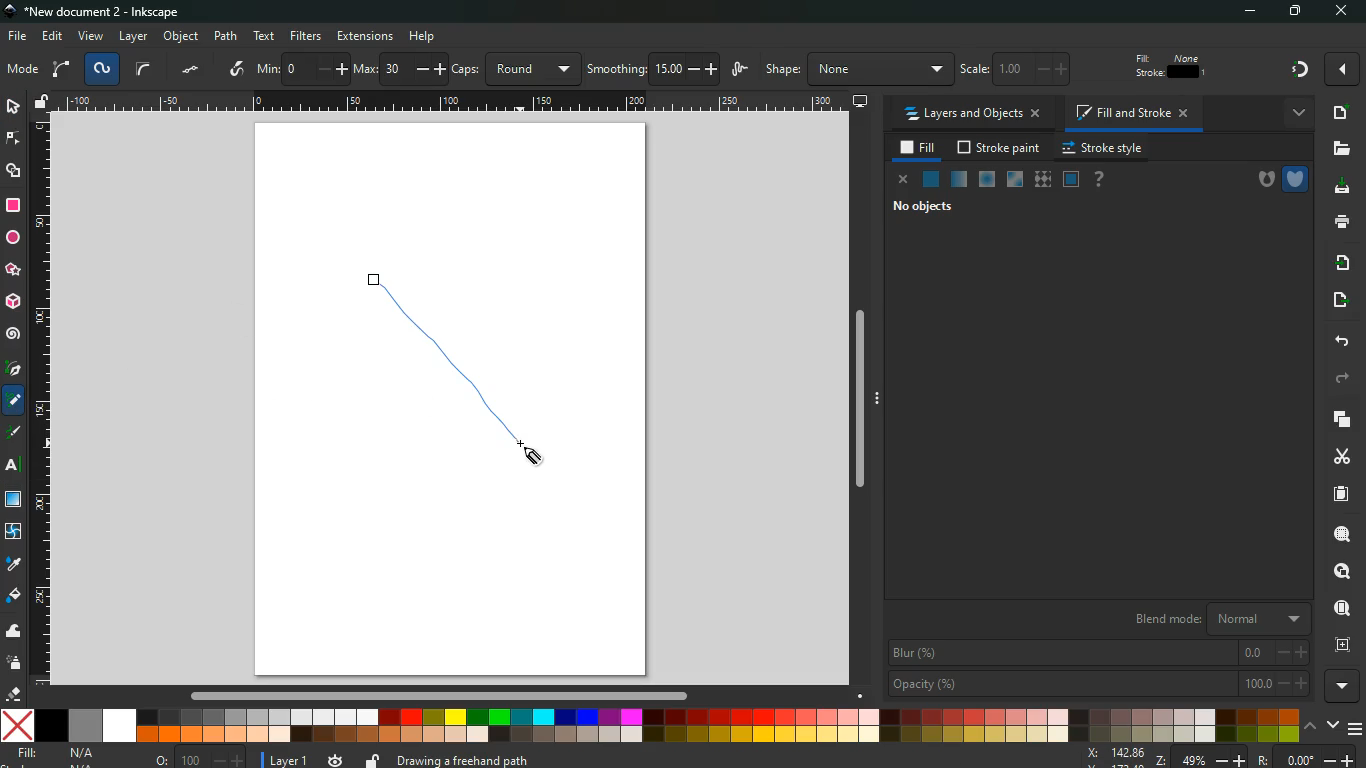  Describe the element at coordinates (905, 183) in the screenshot. I see `close` at that location.